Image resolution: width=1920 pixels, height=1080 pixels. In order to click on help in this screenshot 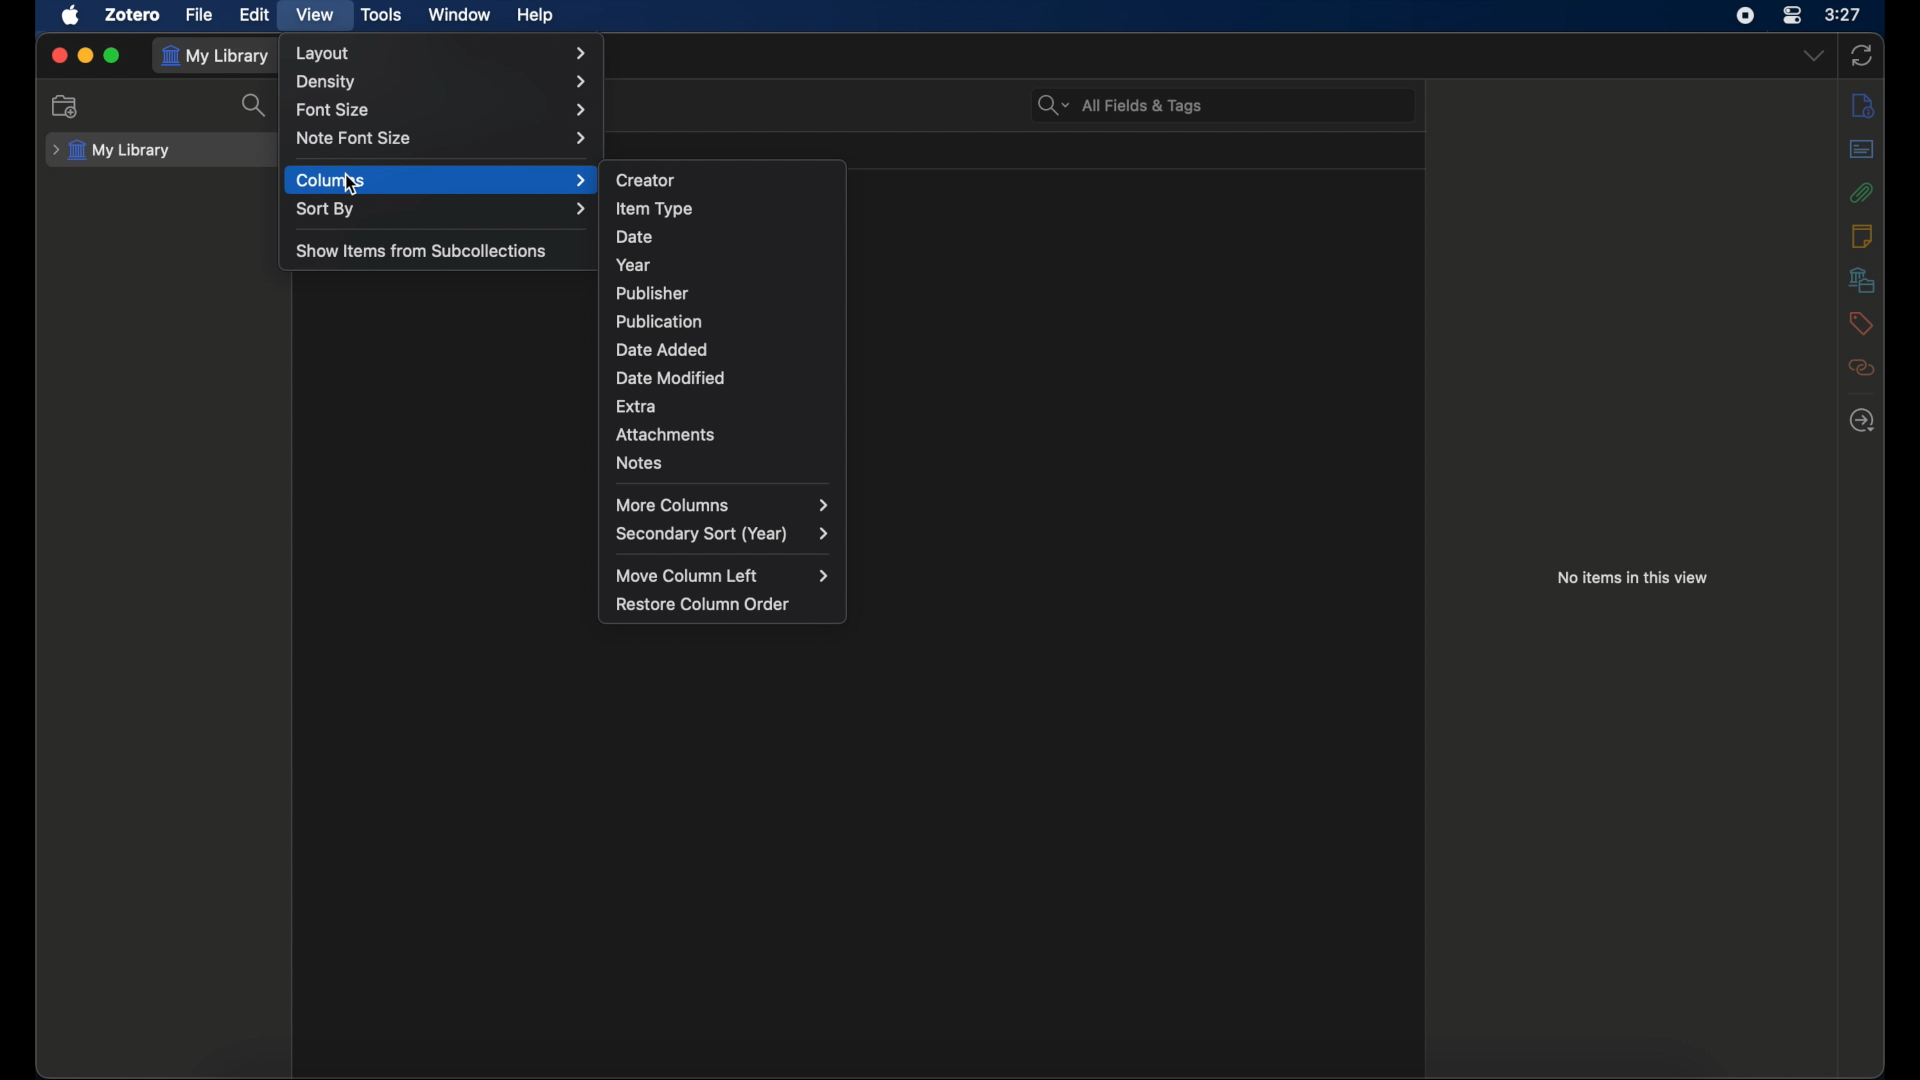, I will do `click(535, 16)`.